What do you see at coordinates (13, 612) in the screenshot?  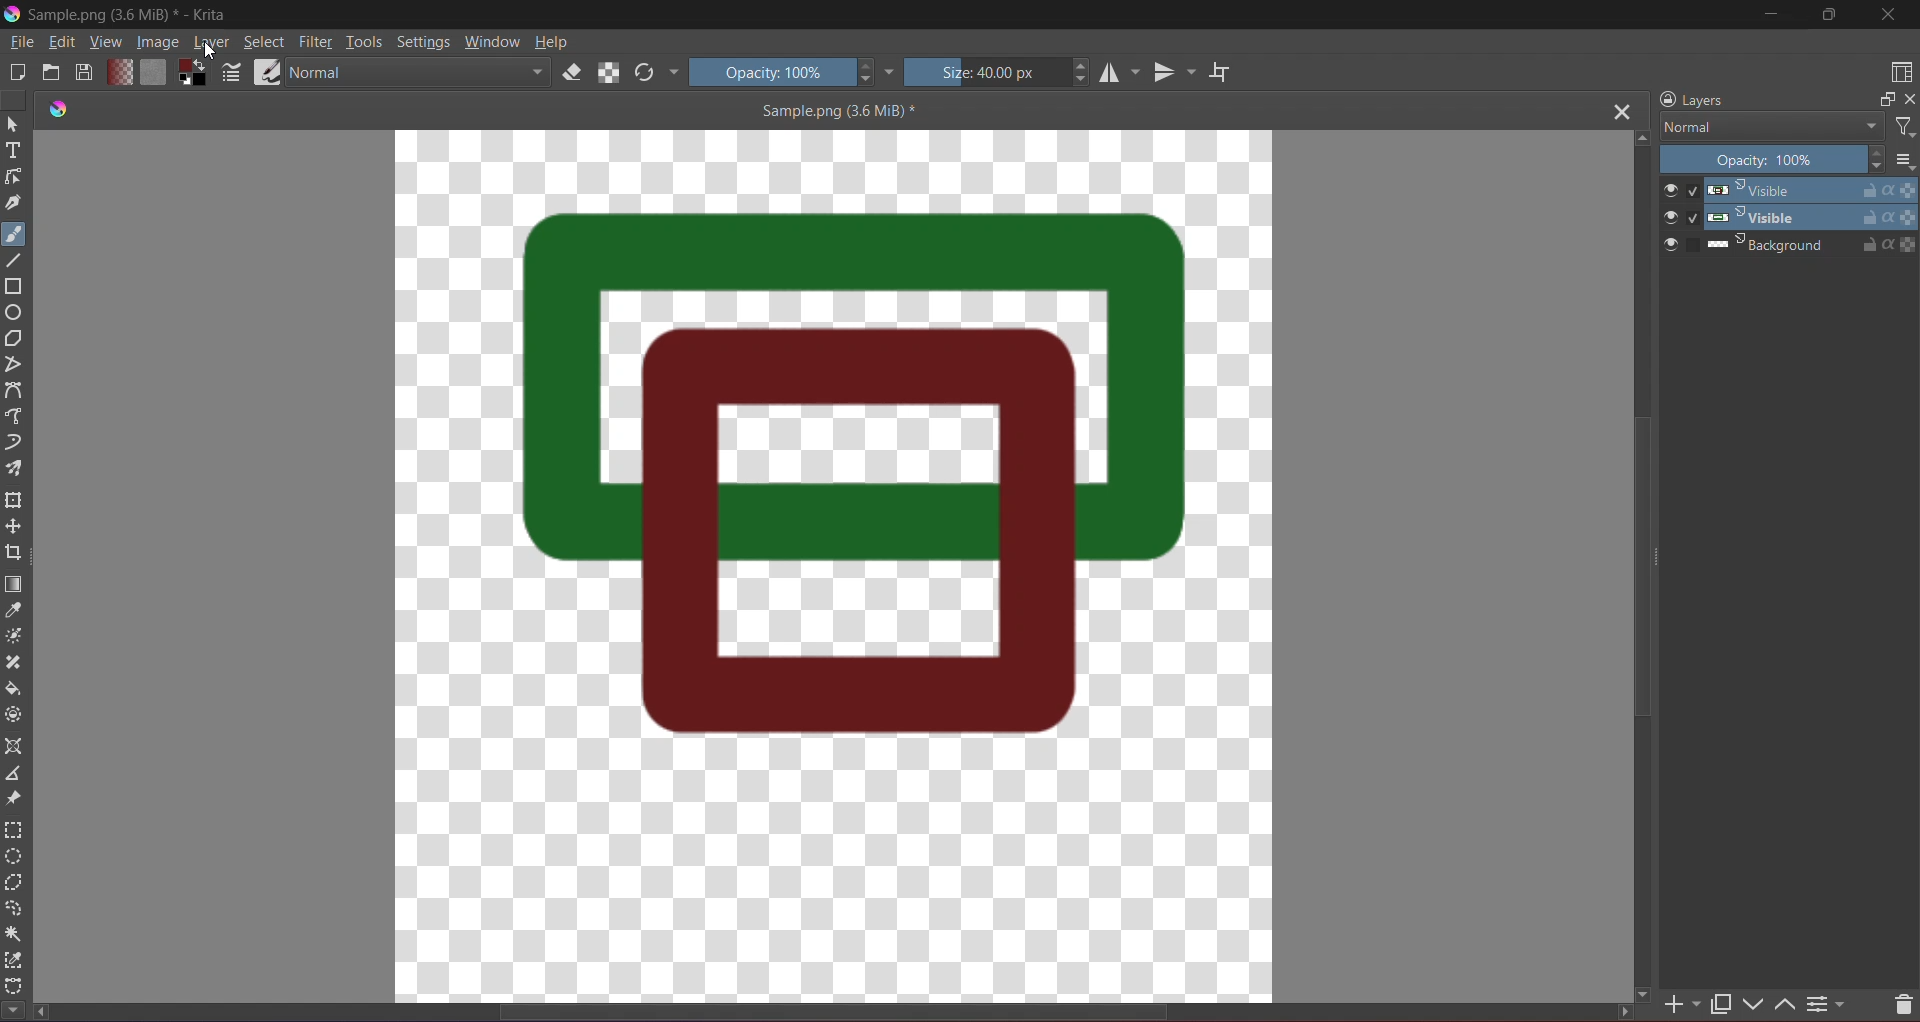 I see `Sample a color` at bounding box center [13, 612].